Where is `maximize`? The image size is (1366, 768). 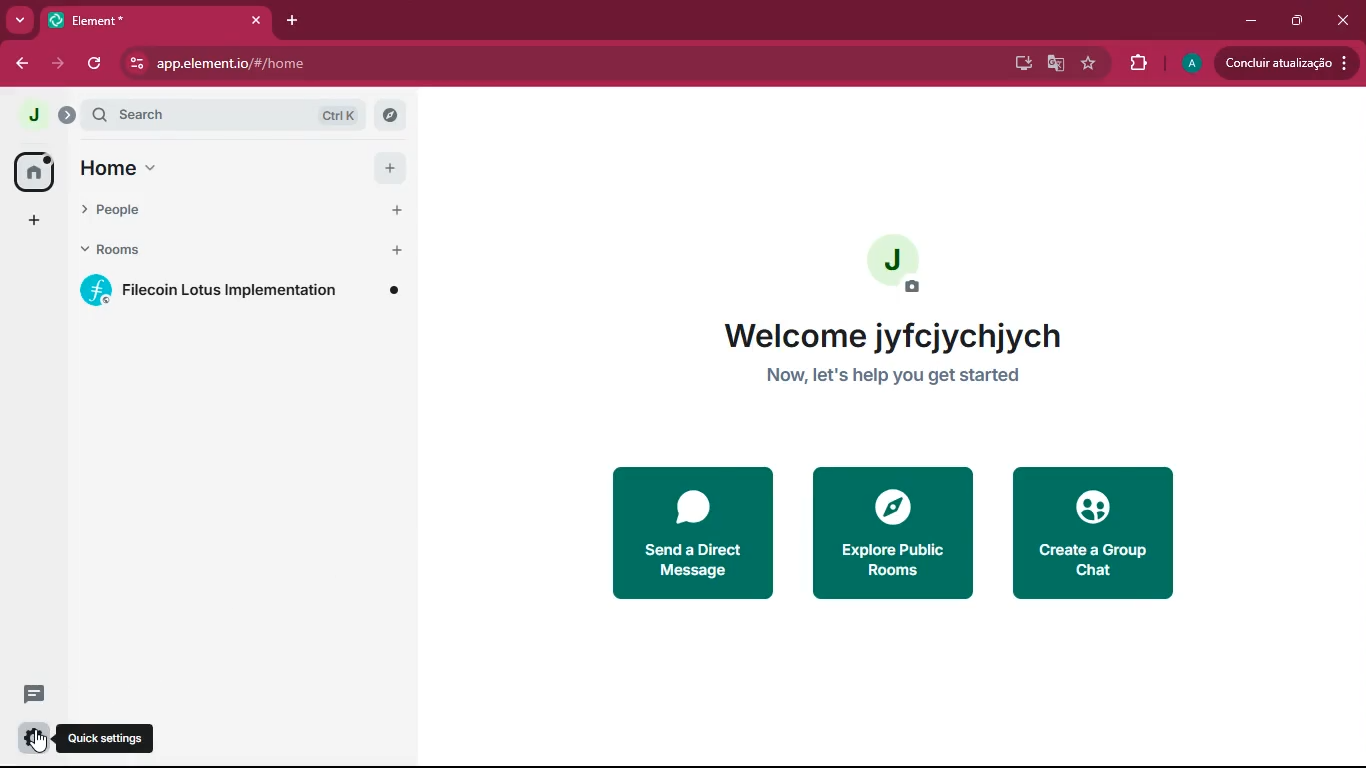 maximize is located at coordinates (1293, 20).